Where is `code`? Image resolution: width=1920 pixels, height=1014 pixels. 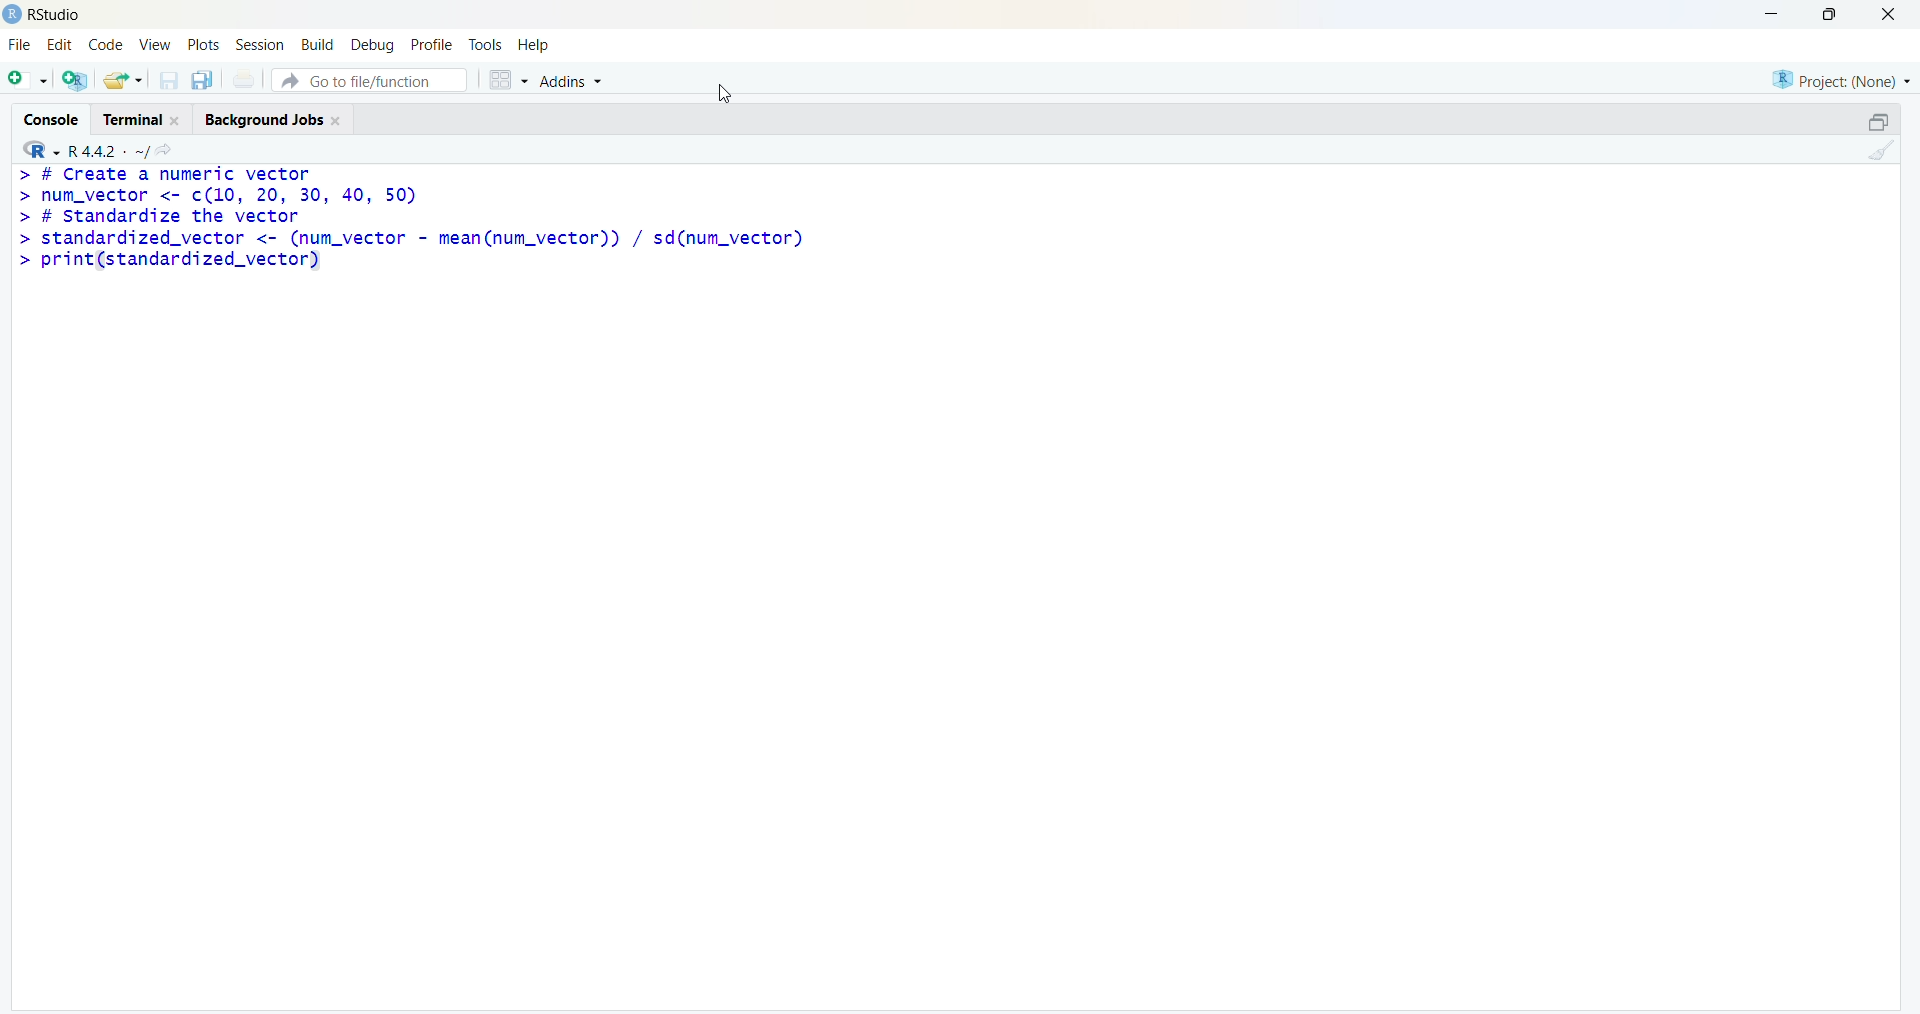
code is located at coordinates (106, 45).